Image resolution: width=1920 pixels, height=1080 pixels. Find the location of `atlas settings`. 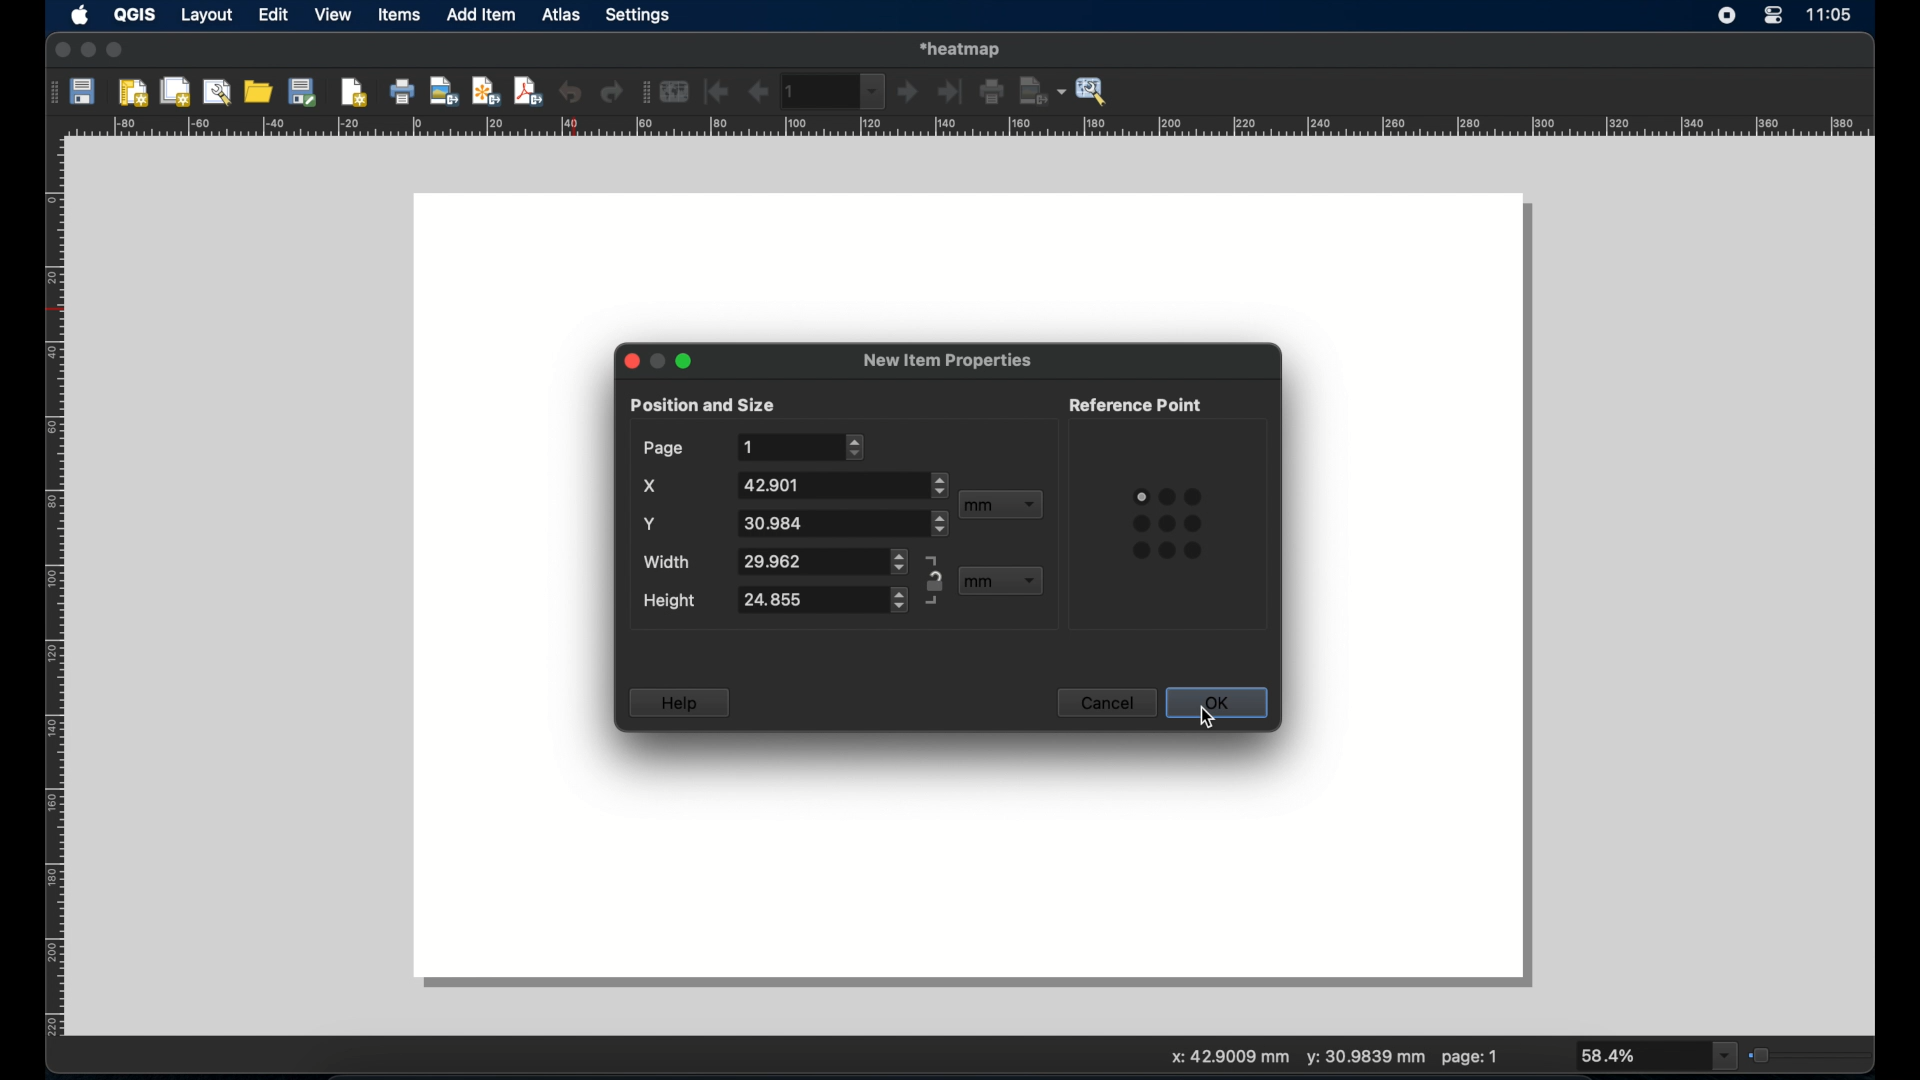

atlas settings is located at coordinates (1093, 92).